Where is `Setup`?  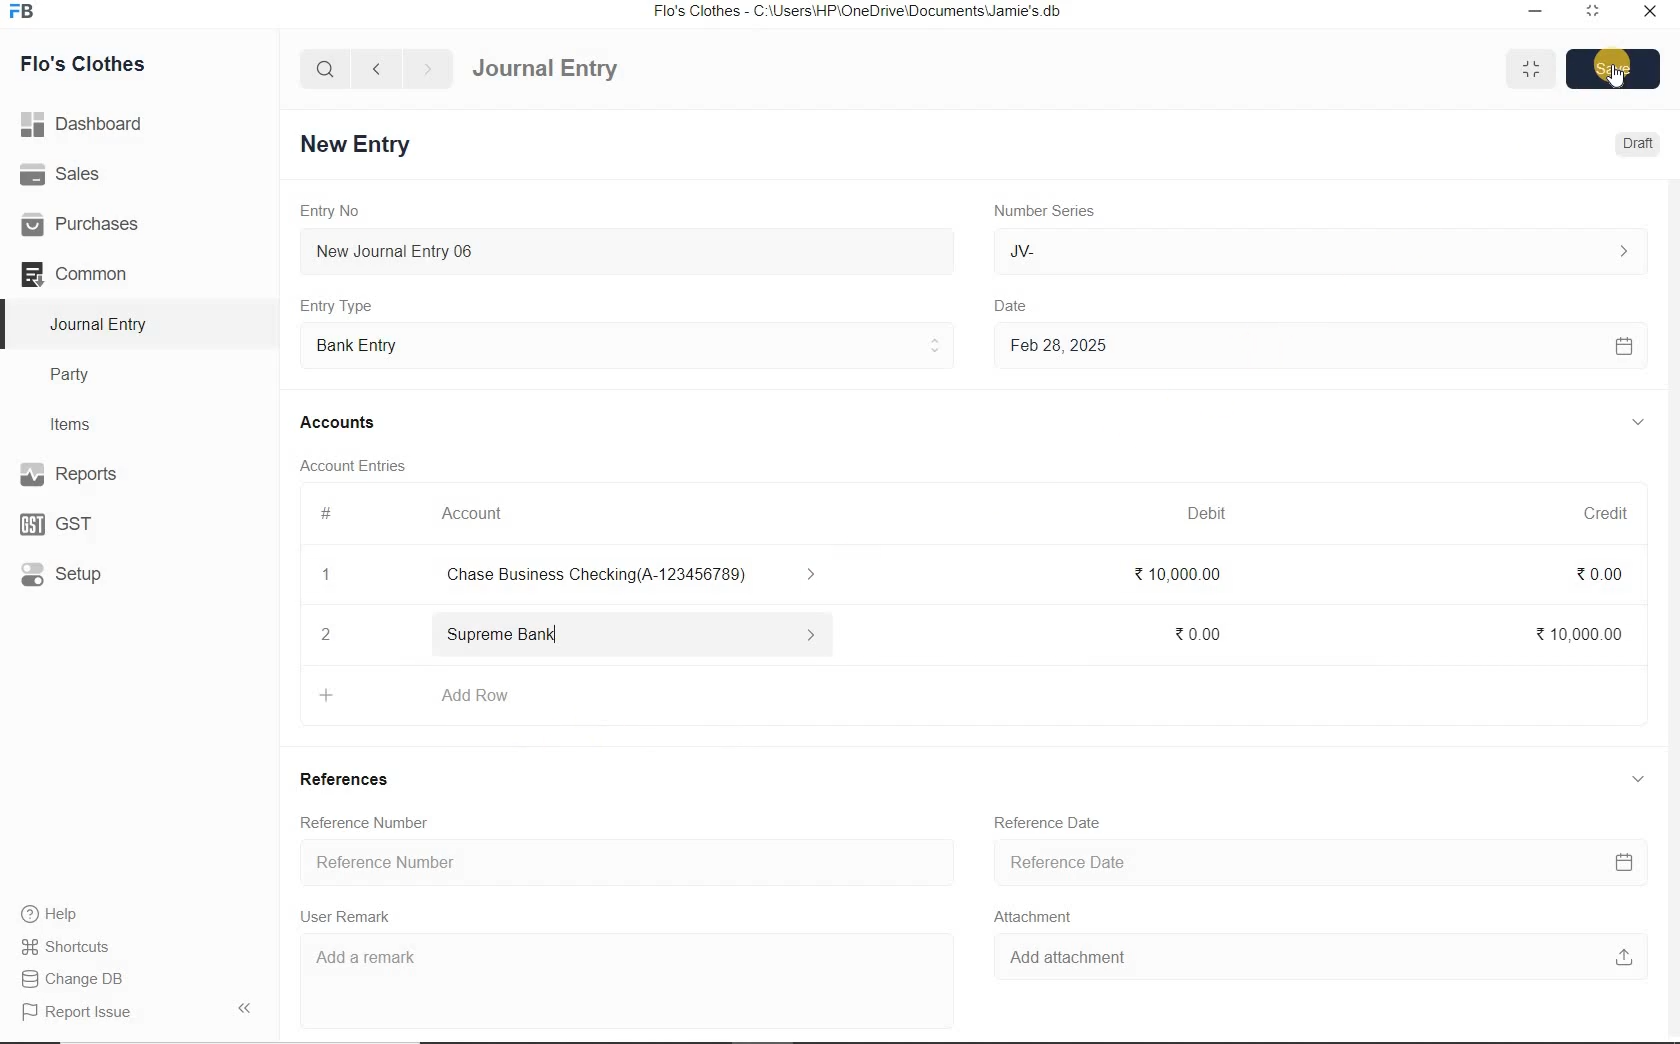 Setup is located at coordinates (81, 573).